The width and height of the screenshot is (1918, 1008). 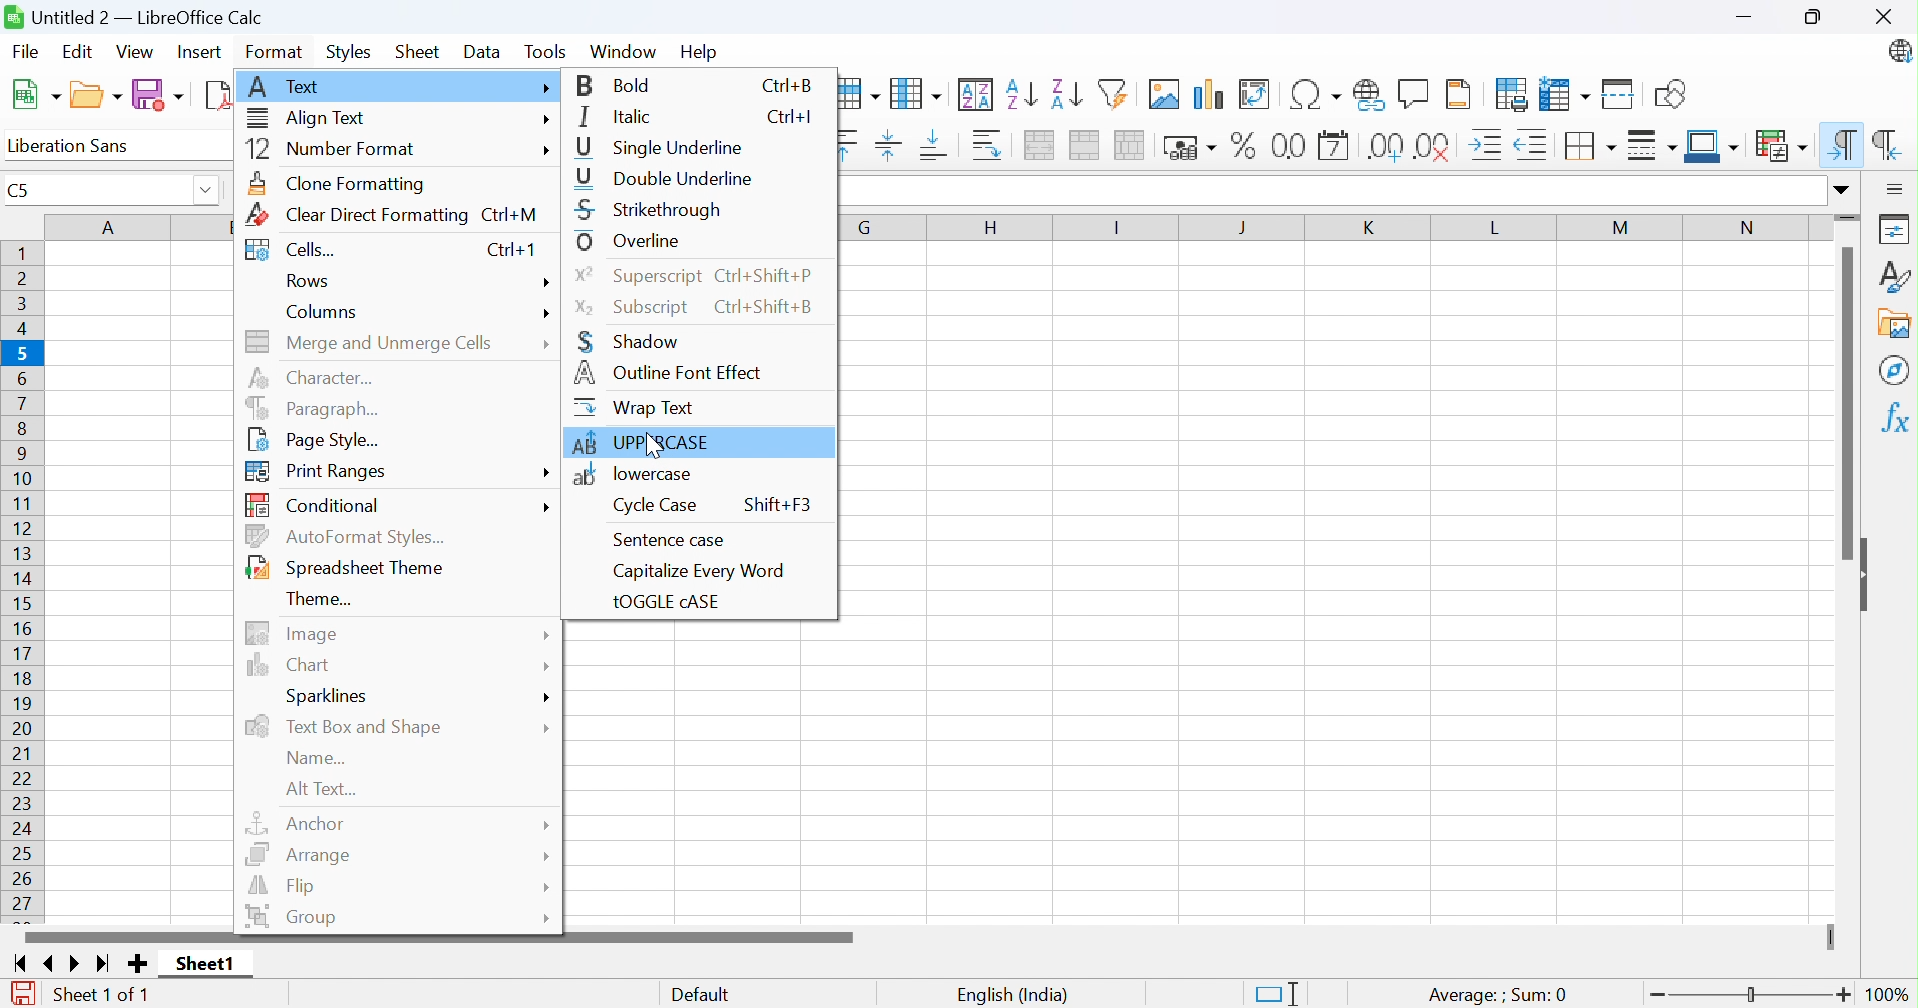 I want to click on UPPERCASE, so click(x=643, y=441).